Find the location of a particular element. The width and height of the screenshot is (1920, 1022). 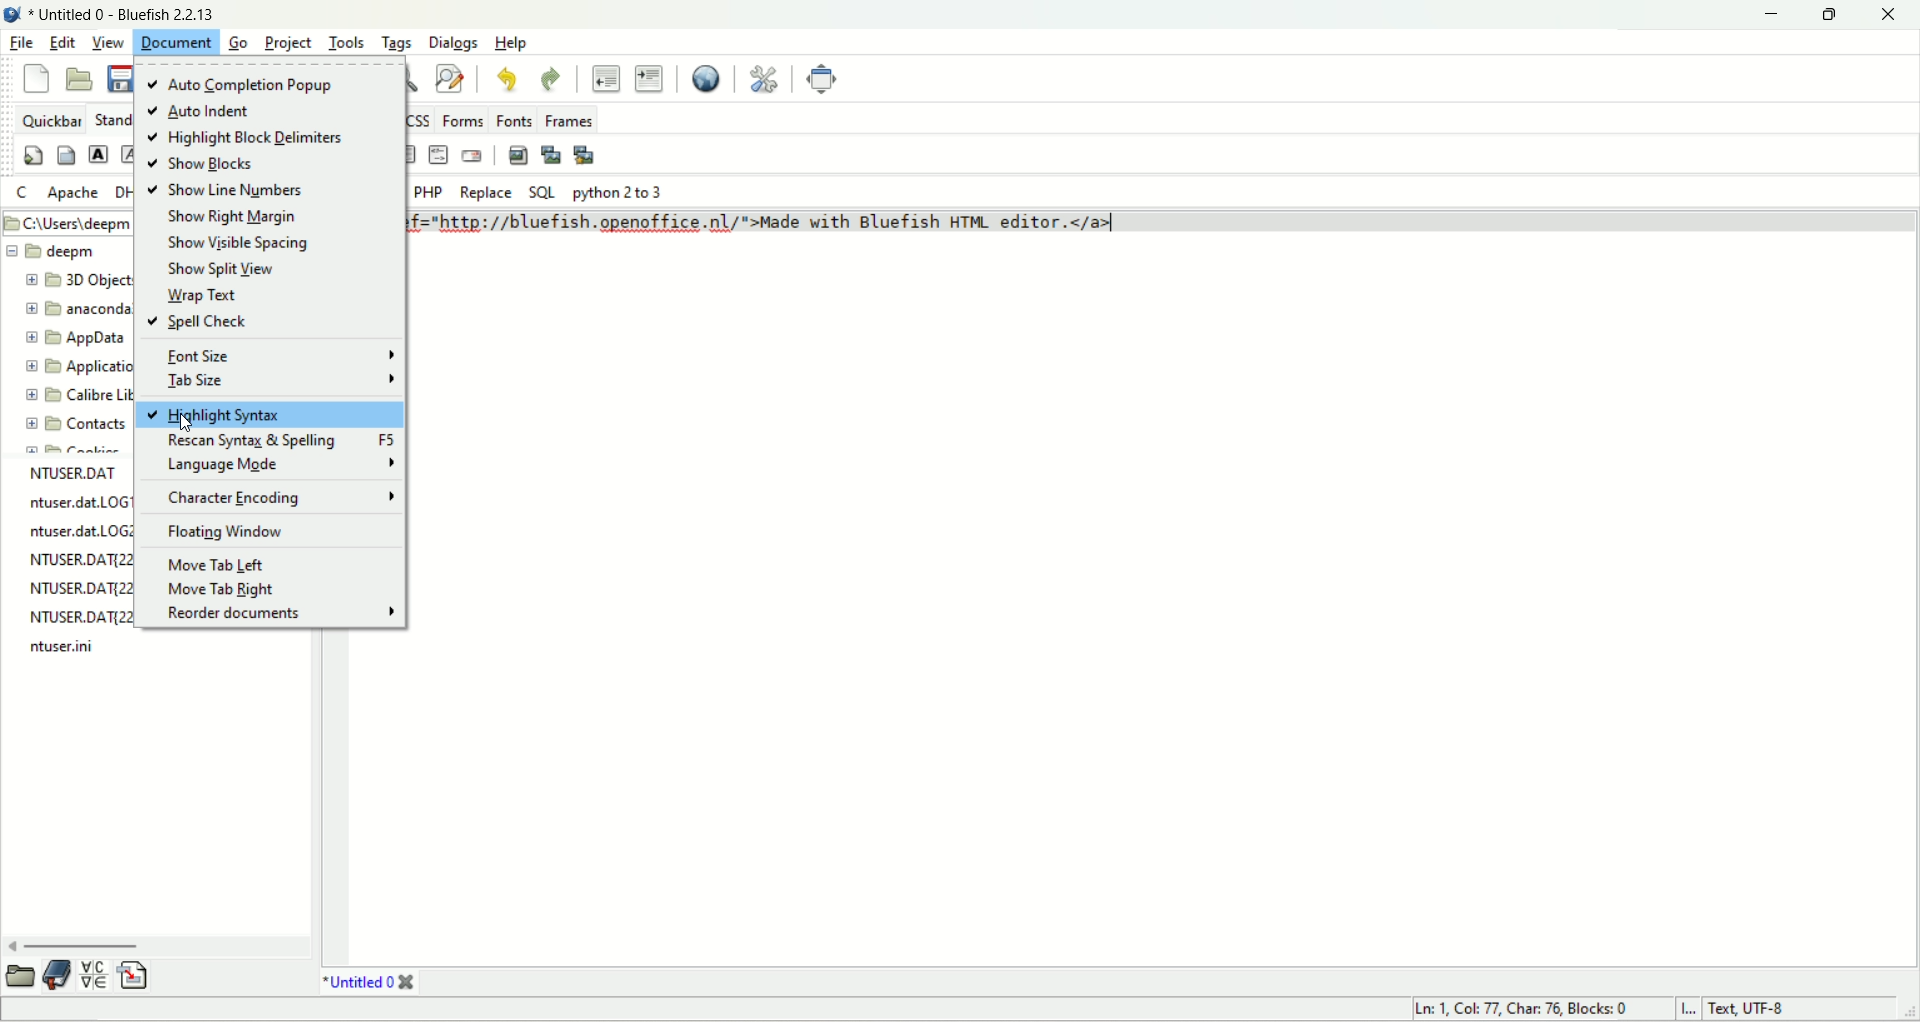

wrap text is located at coordinates (204, 296).